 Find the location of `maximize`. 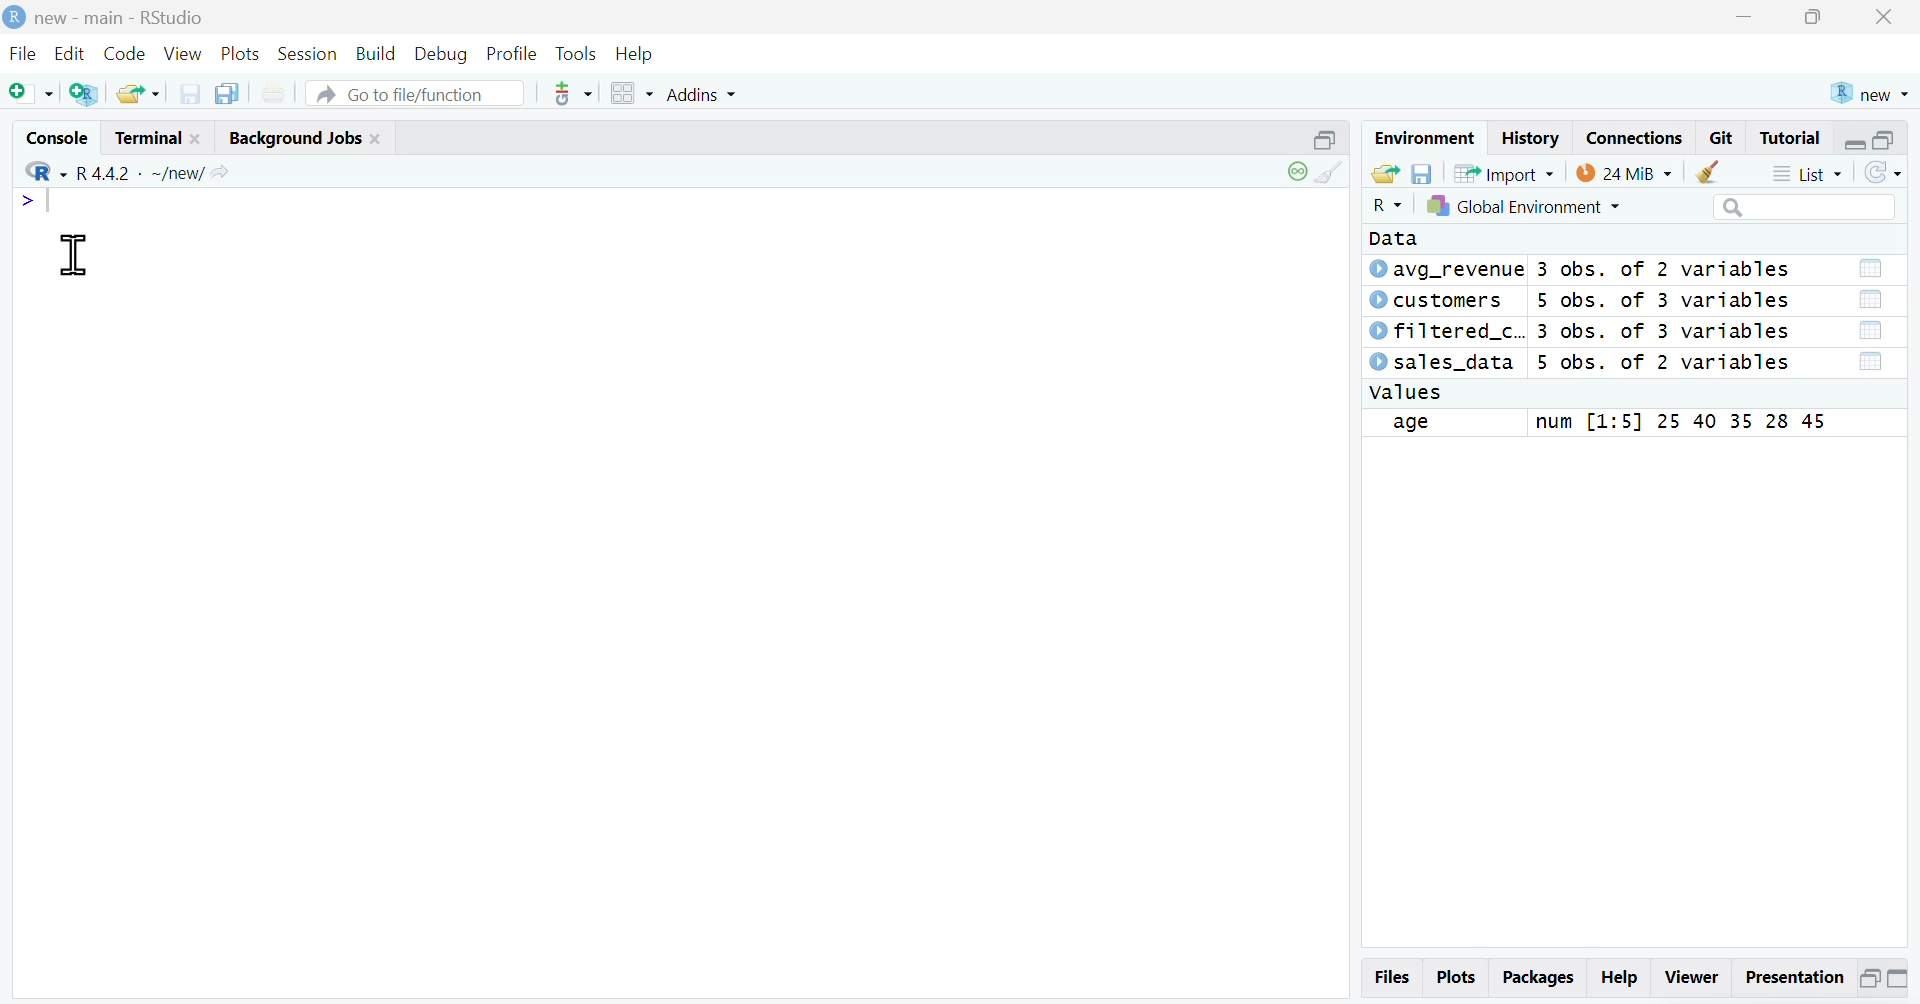

maximize is located at coordinates (1810, 18).